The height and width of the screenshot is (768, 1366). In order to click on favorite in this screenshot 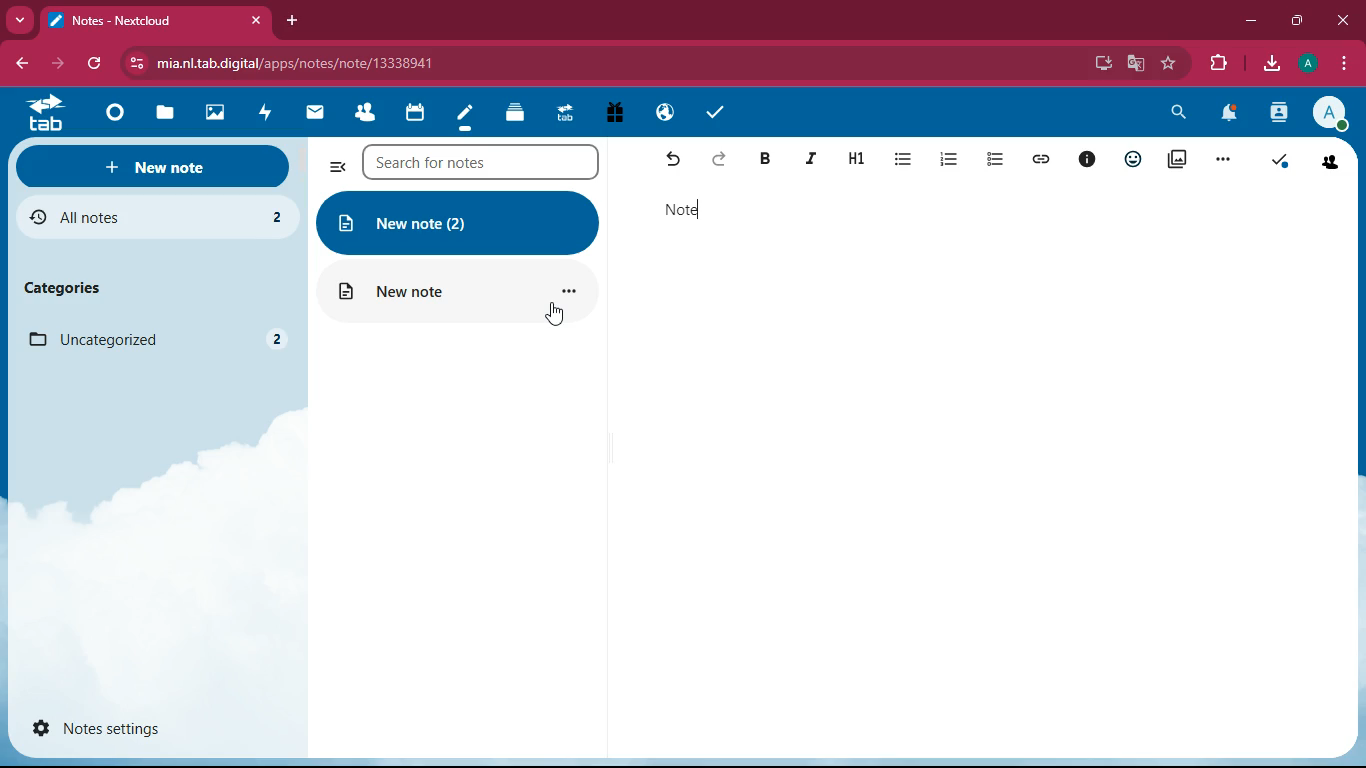, I will do `click(1168, 67)`.